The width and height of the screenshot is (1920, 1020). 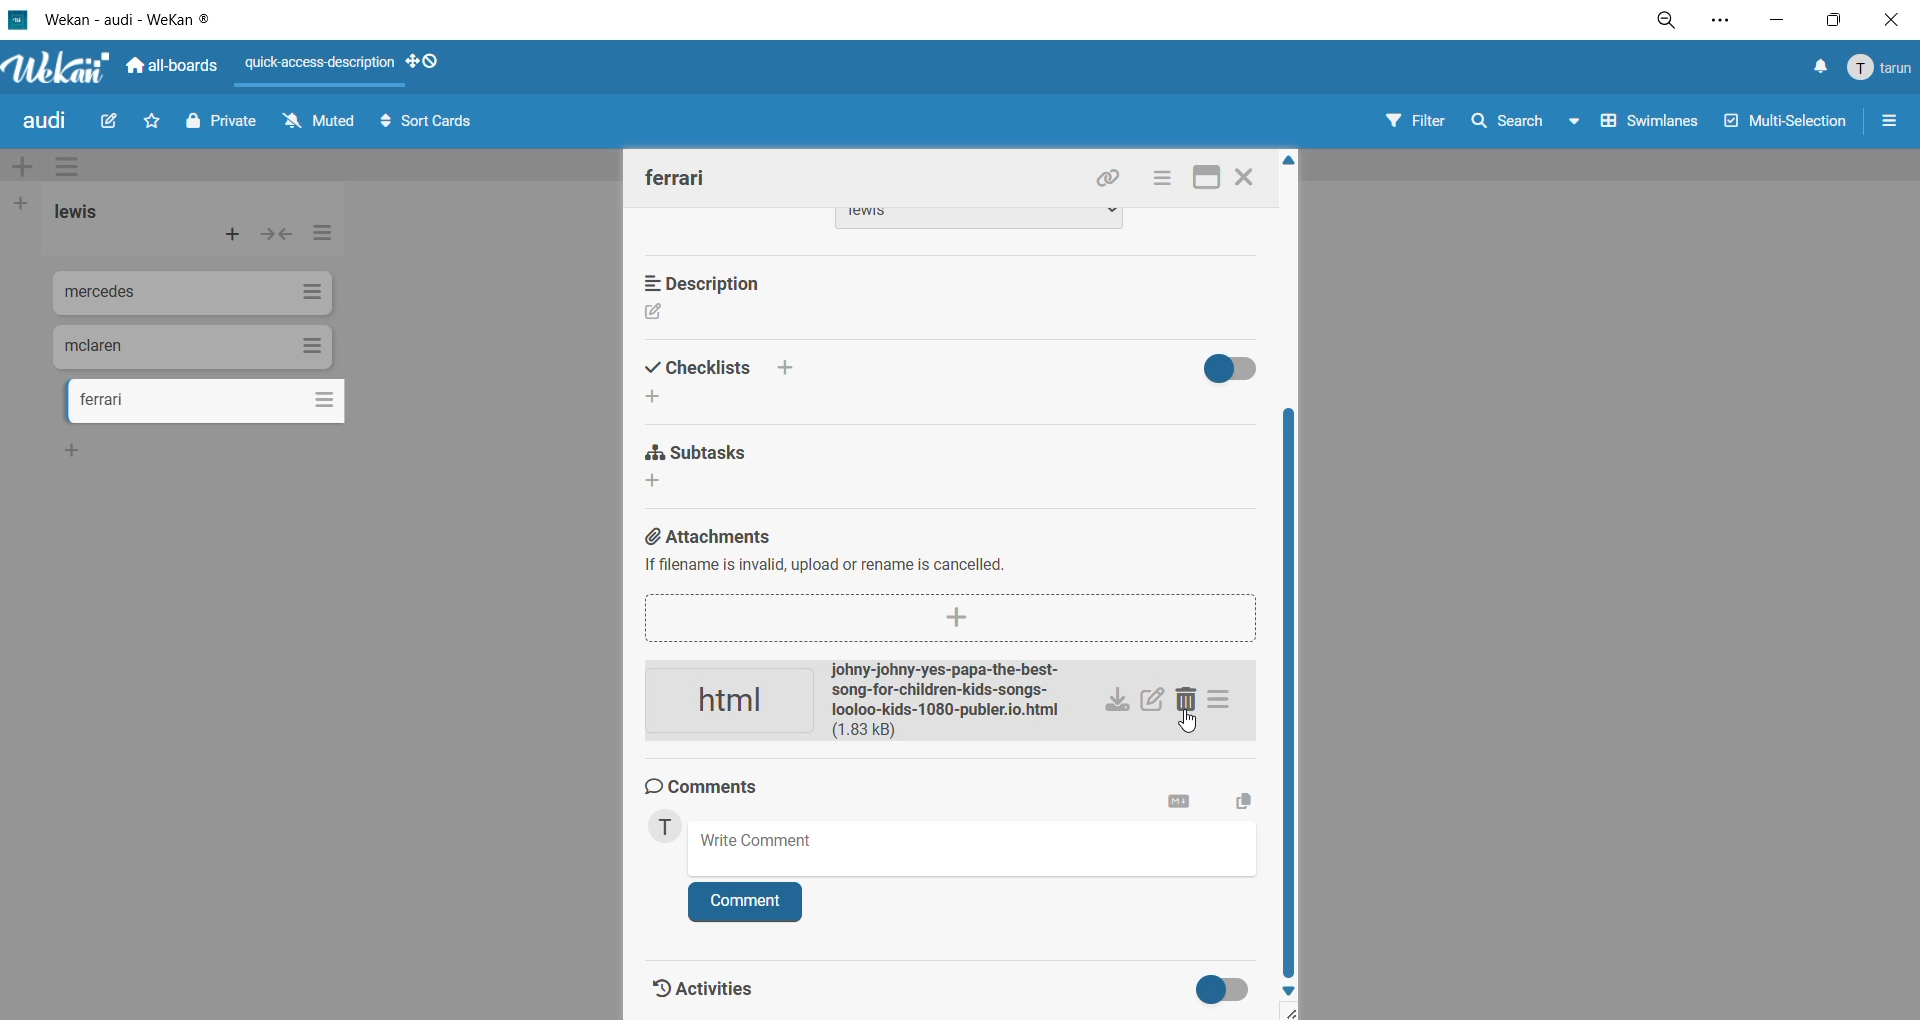 What do you see at coordinates (1671, 20) in the screenshot?
I see `zoom` at bounding box center [1671, 20].